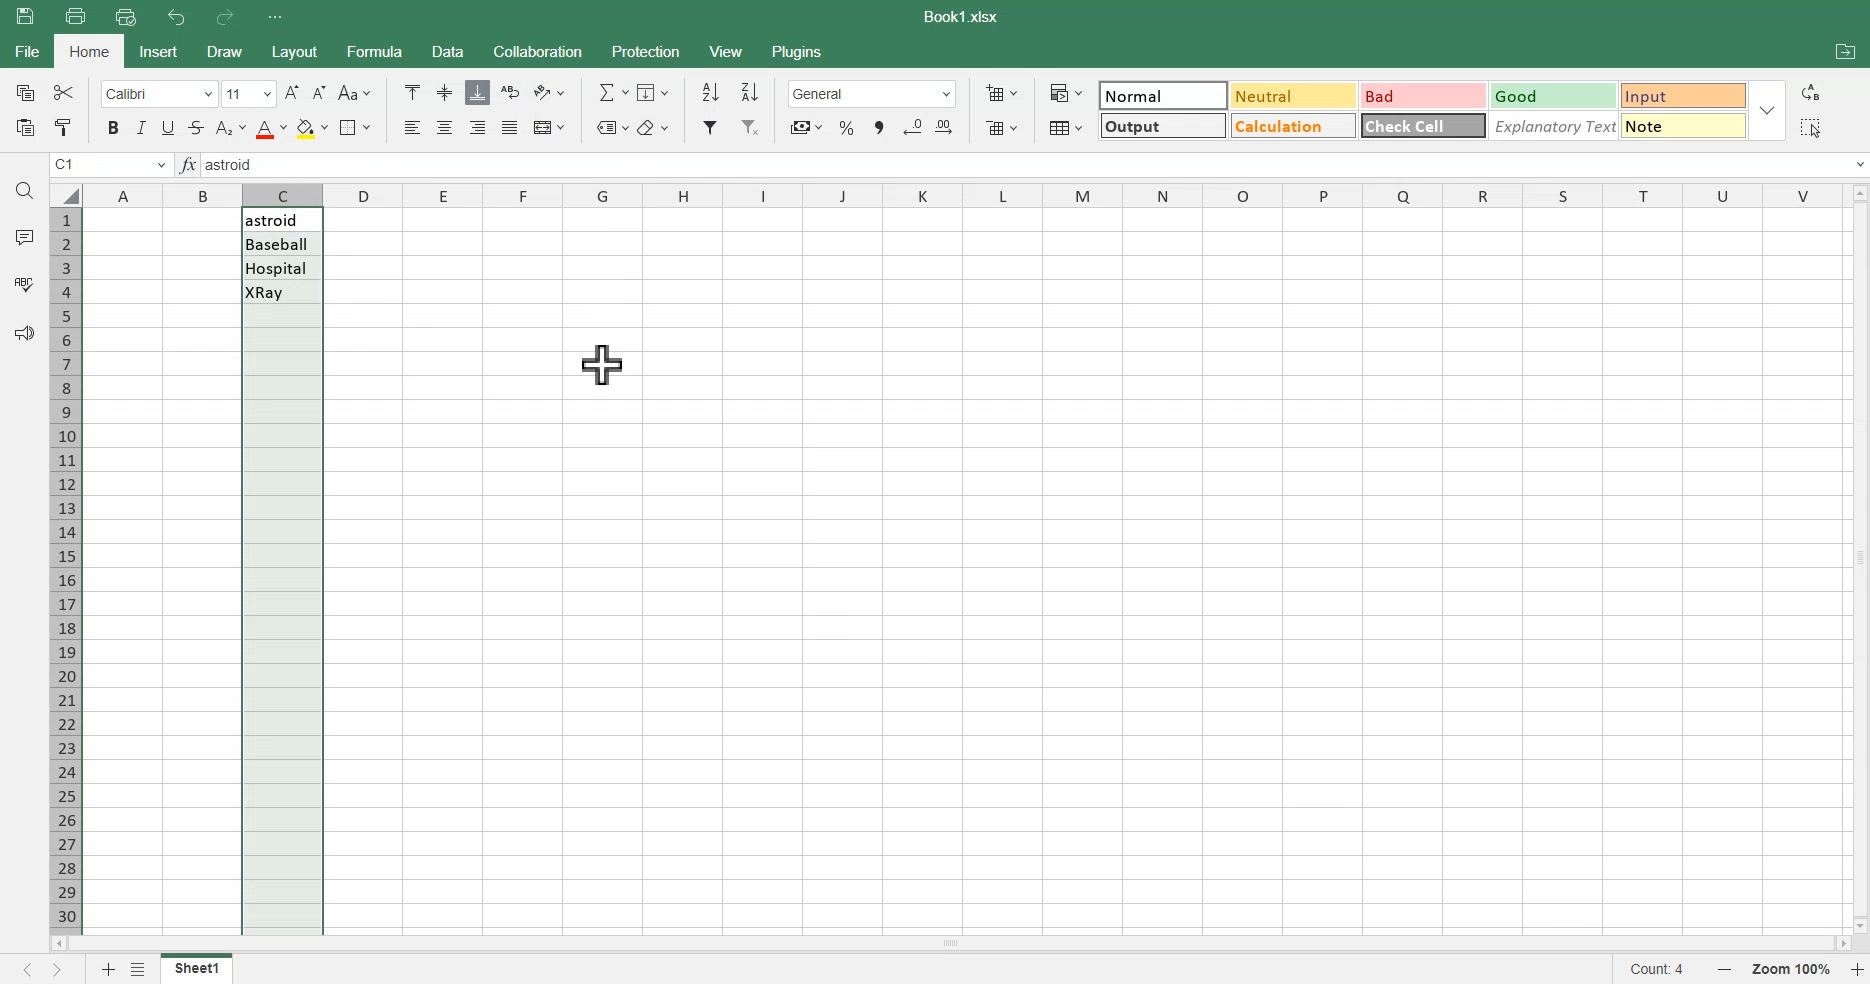  I want to click on Align Center, so click(446, 93).